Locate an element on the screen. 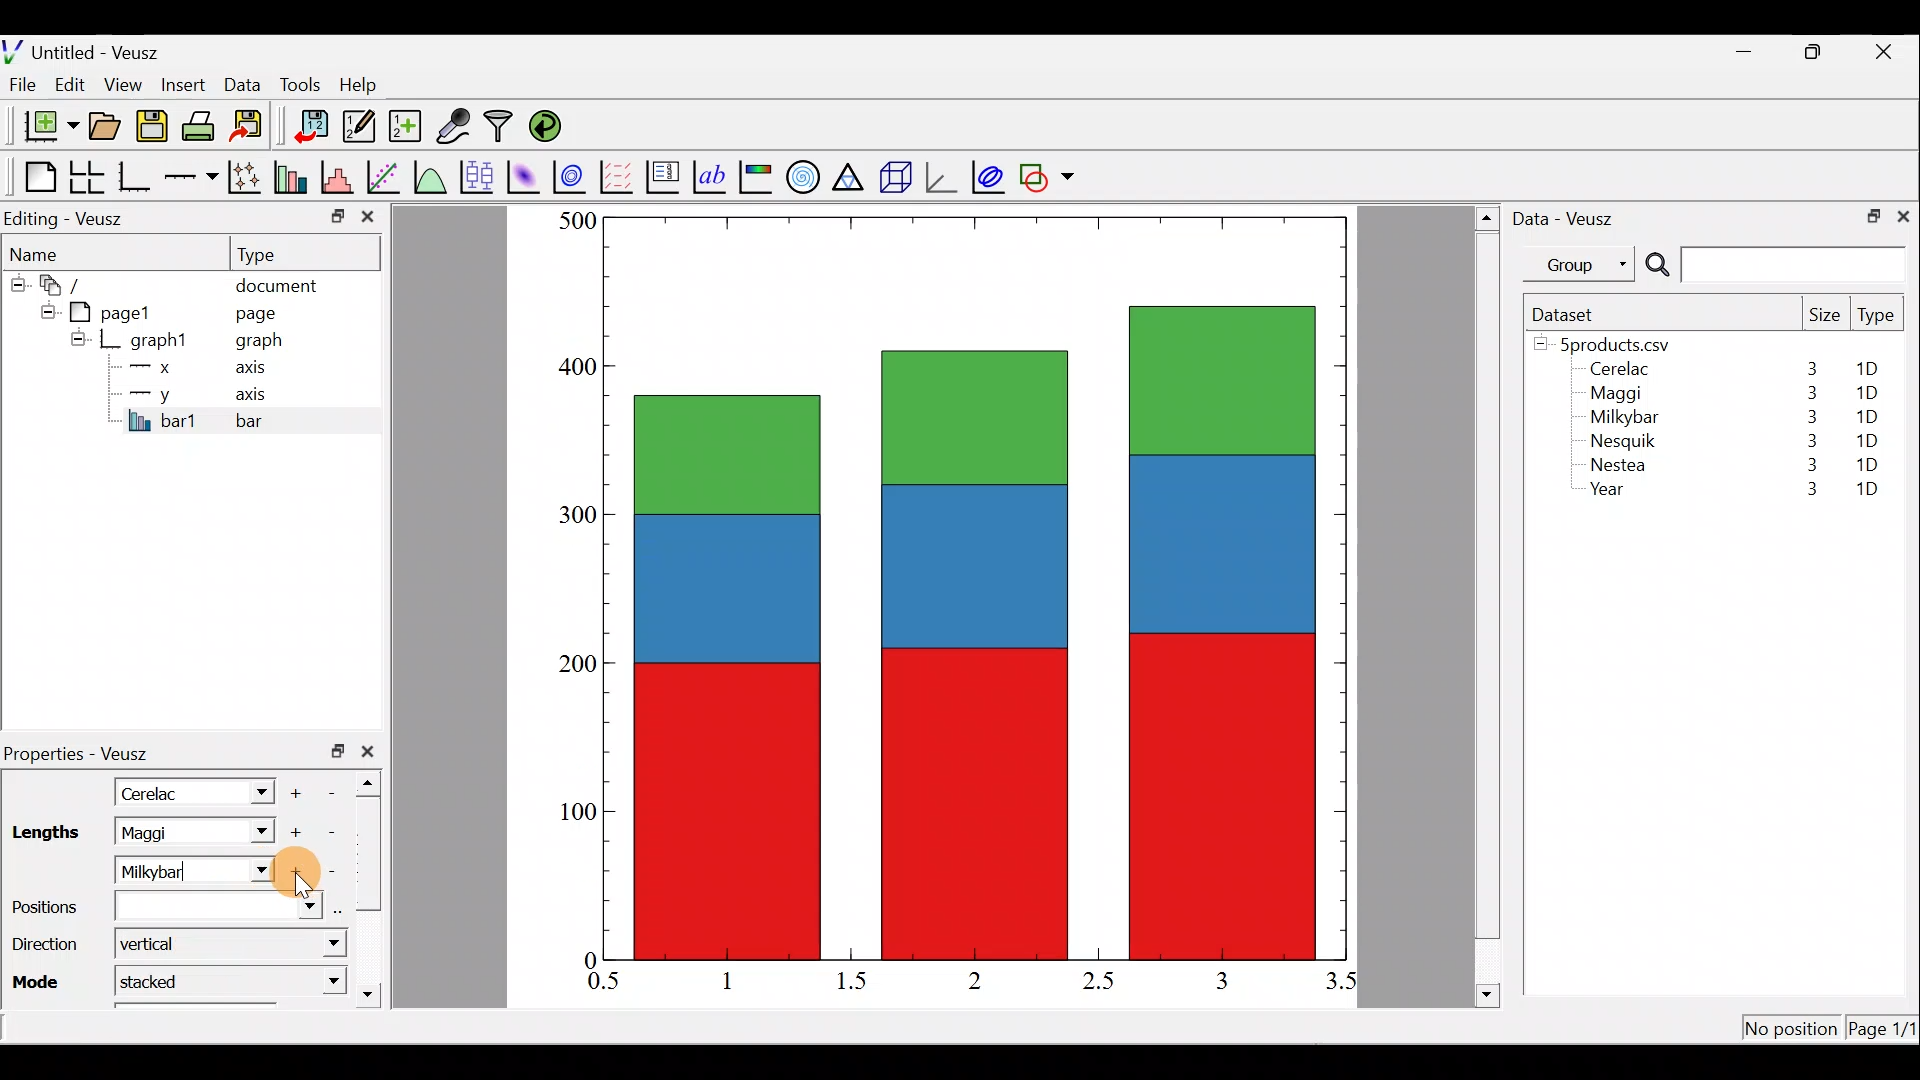  axis is located at coordinates (257, 370).